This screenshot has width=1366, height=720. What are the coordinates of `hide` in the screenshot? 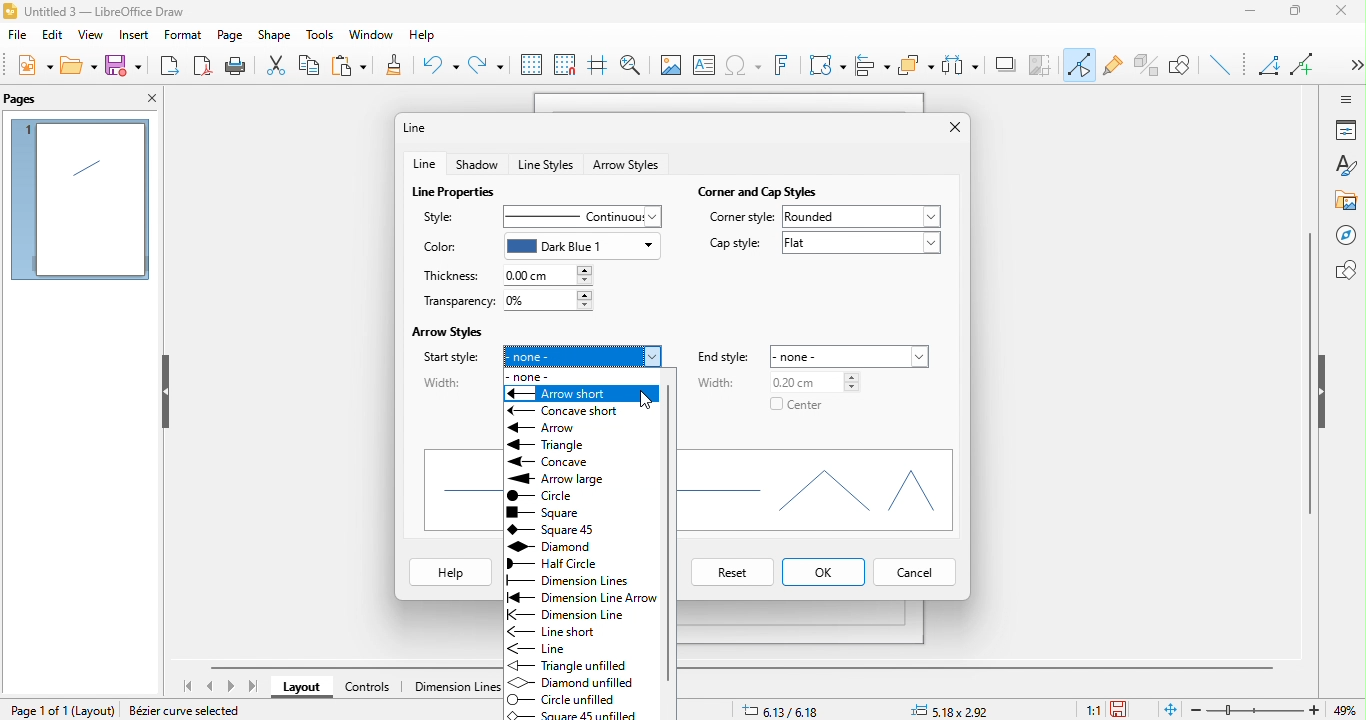 It's located at (1325, 392).